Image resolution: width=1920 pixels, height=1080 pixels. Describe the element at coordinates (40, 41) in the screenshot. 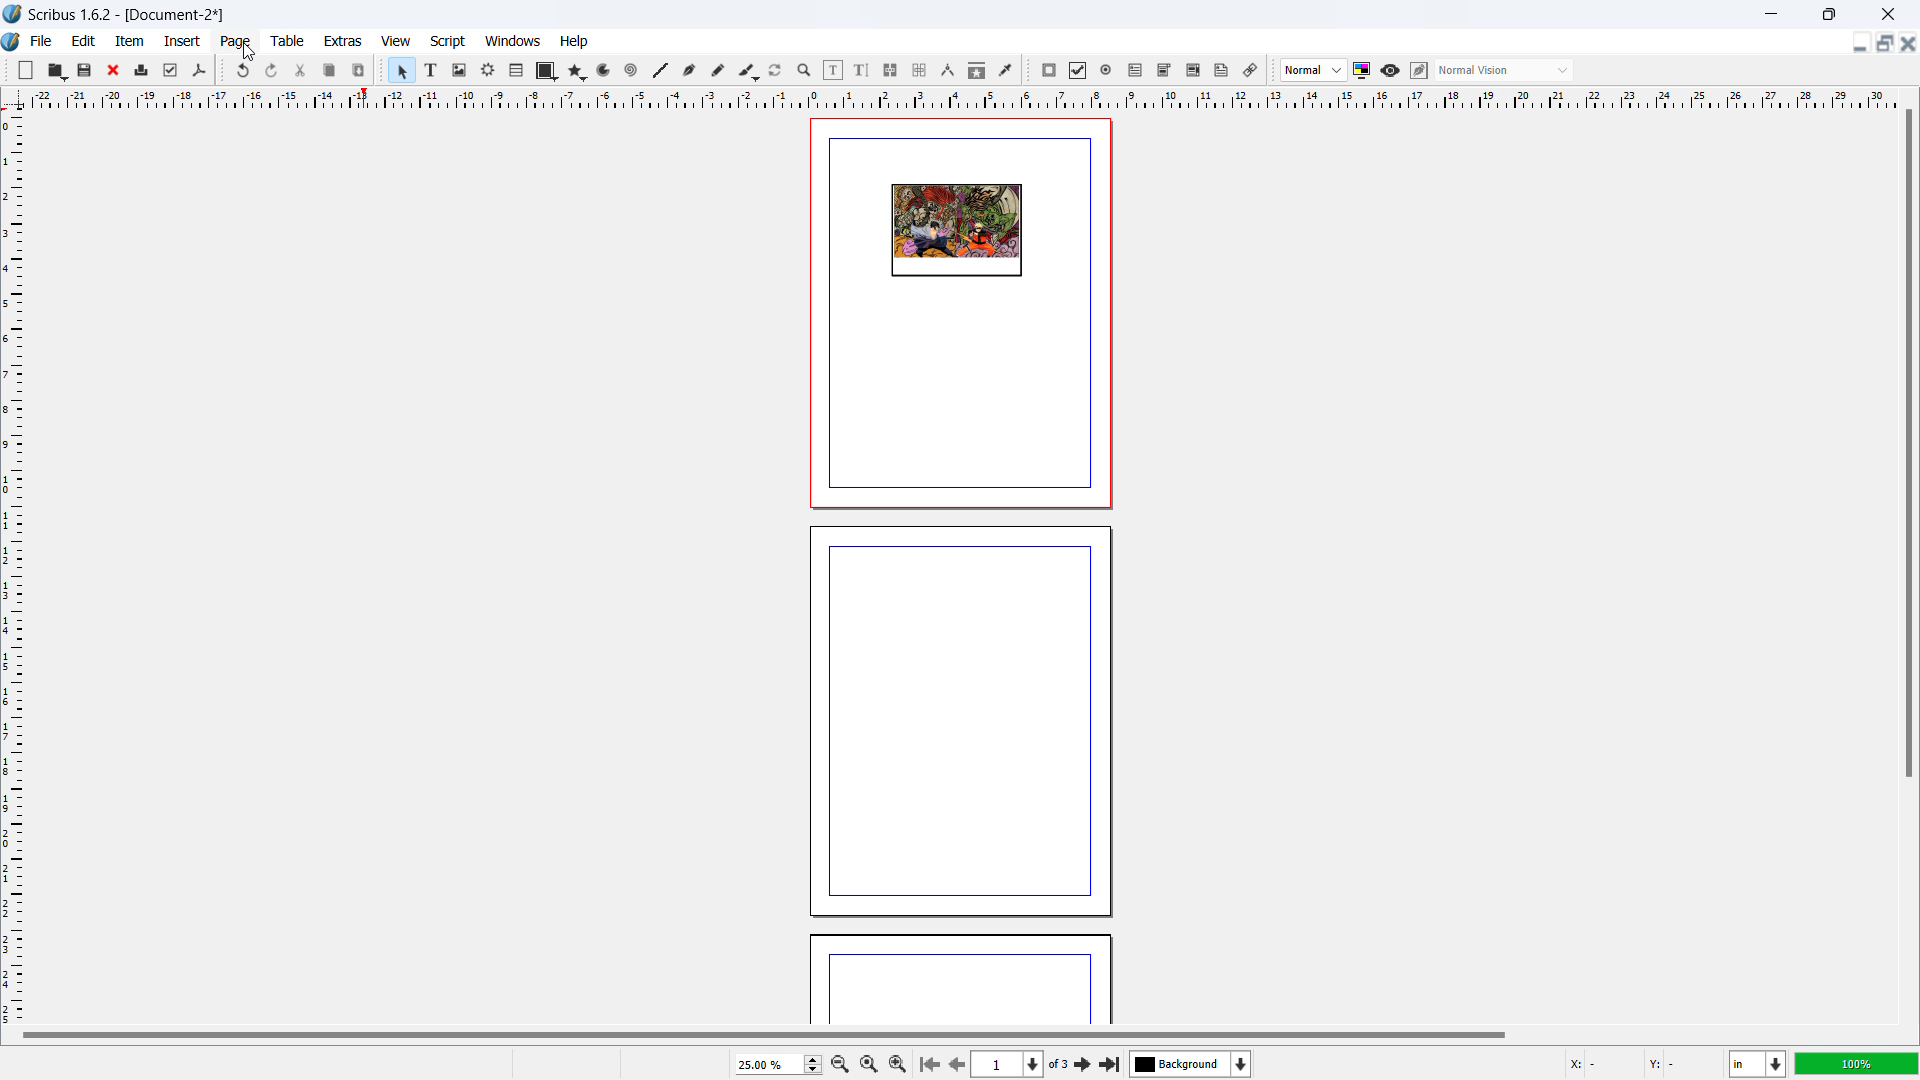

I see `file` at that location.